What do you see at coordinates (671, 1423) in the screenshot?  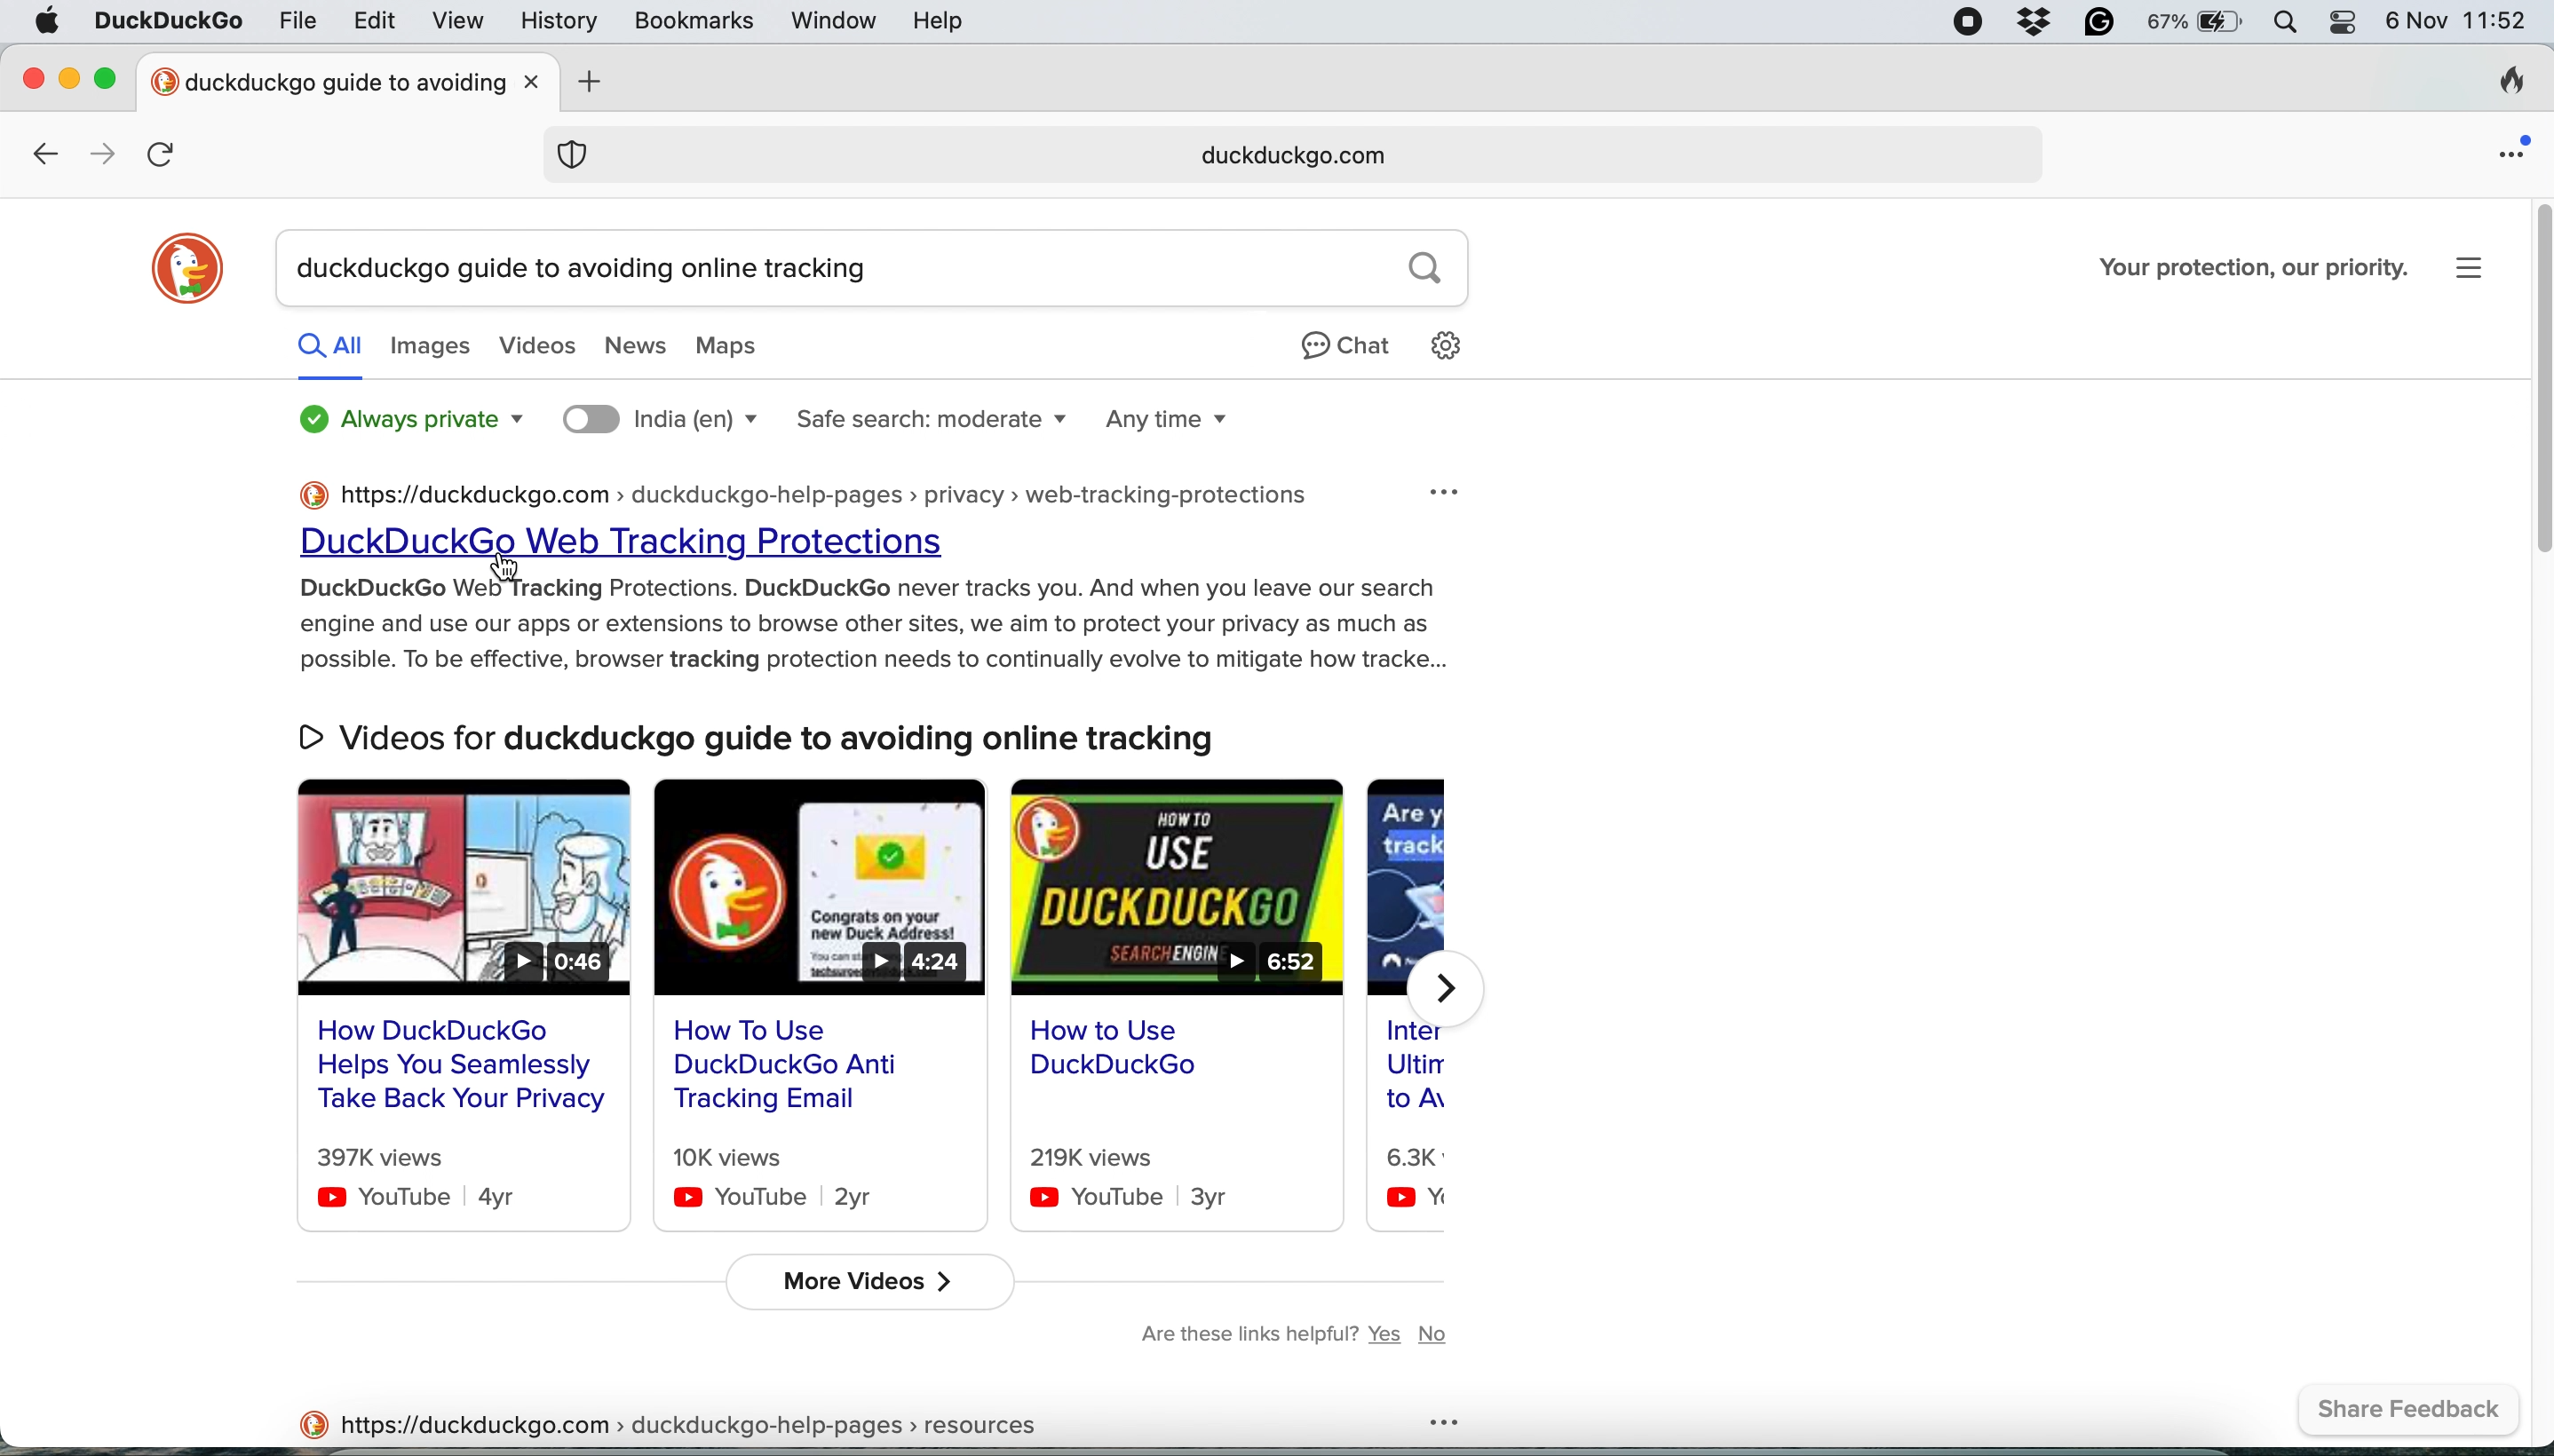 I see `https://duckduckgo.com > duckduckgo-help-pages > resources` at bounding box center [671, 1423].